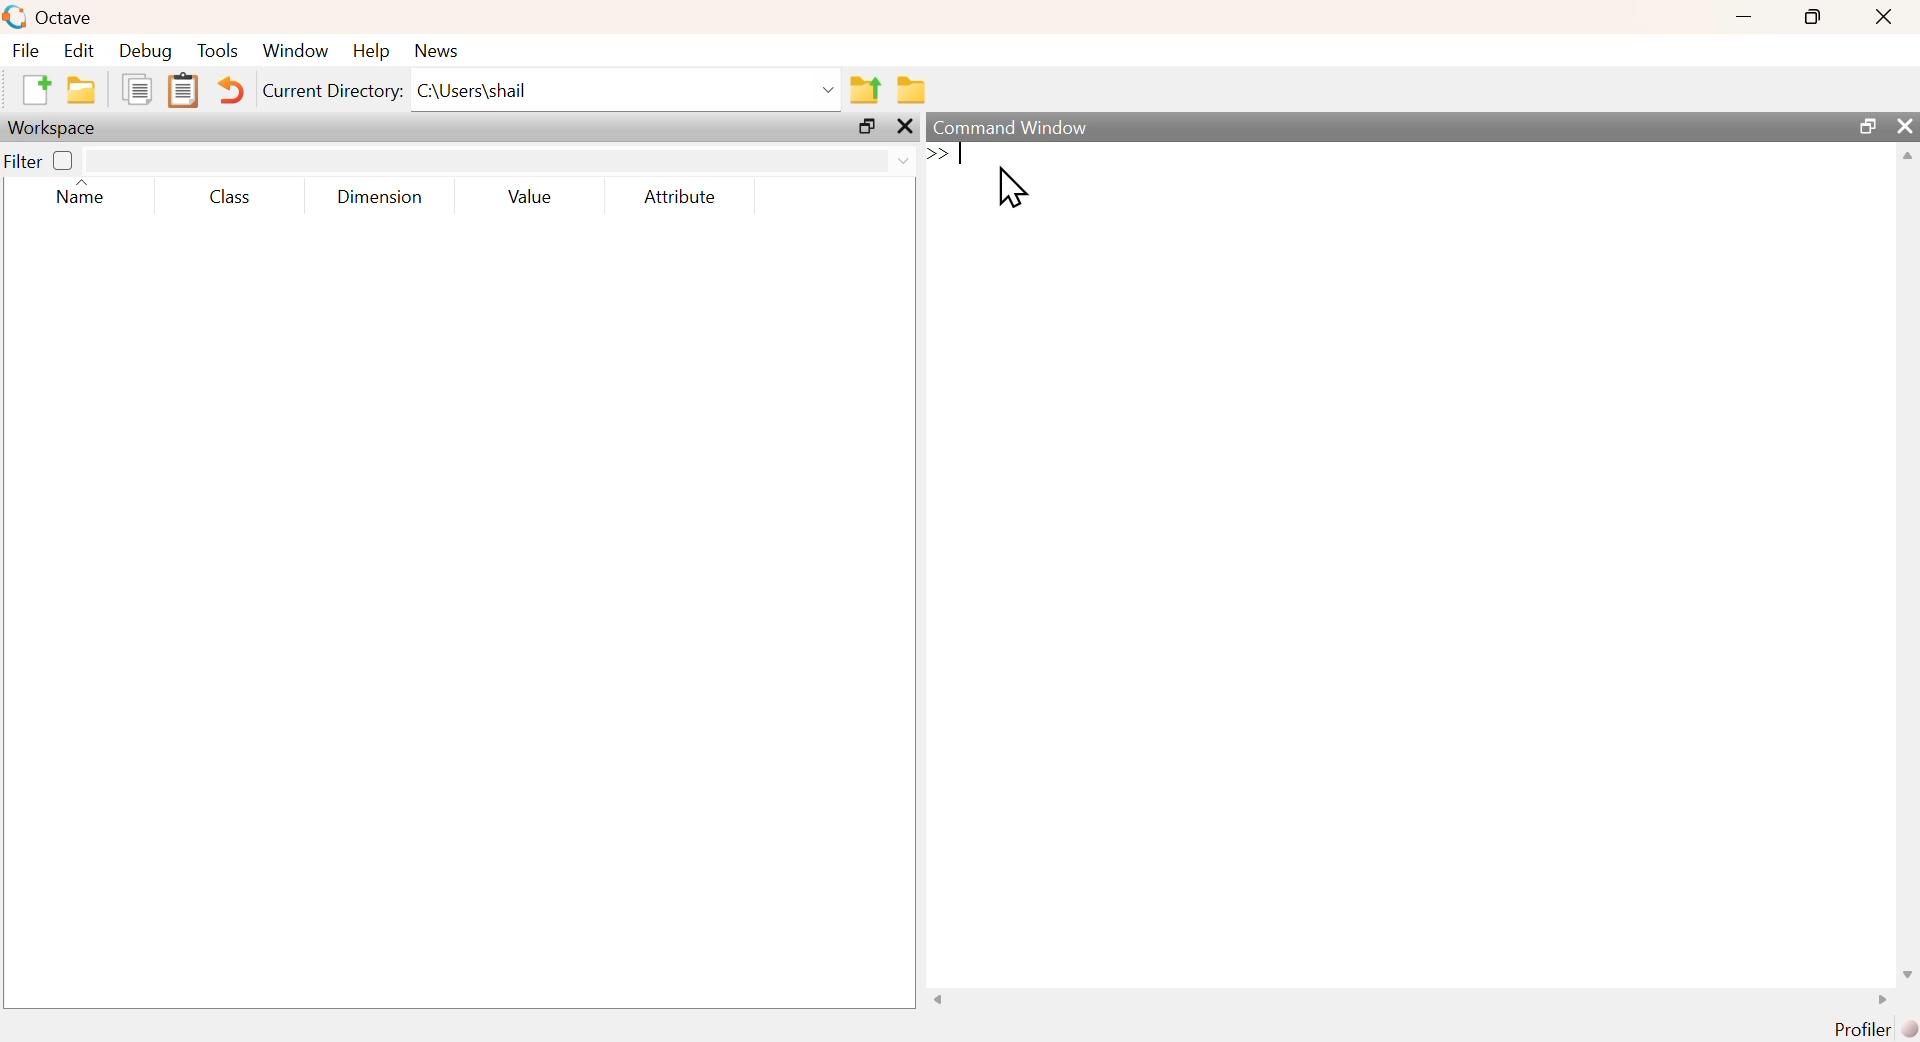  Describe the element at coordinates (40, 89) in the screenshot. I see `New Script` at that location.